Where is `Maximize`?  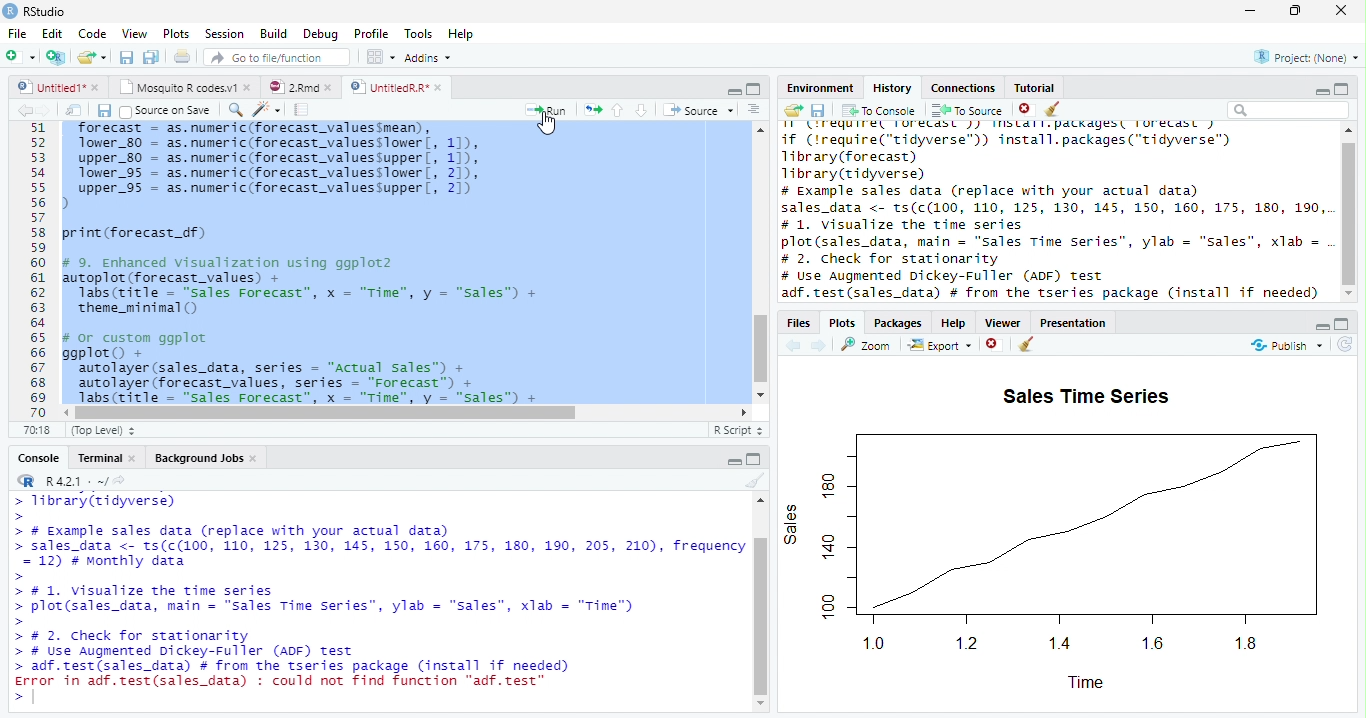 Maximize is located at coordinates (1346, 88).